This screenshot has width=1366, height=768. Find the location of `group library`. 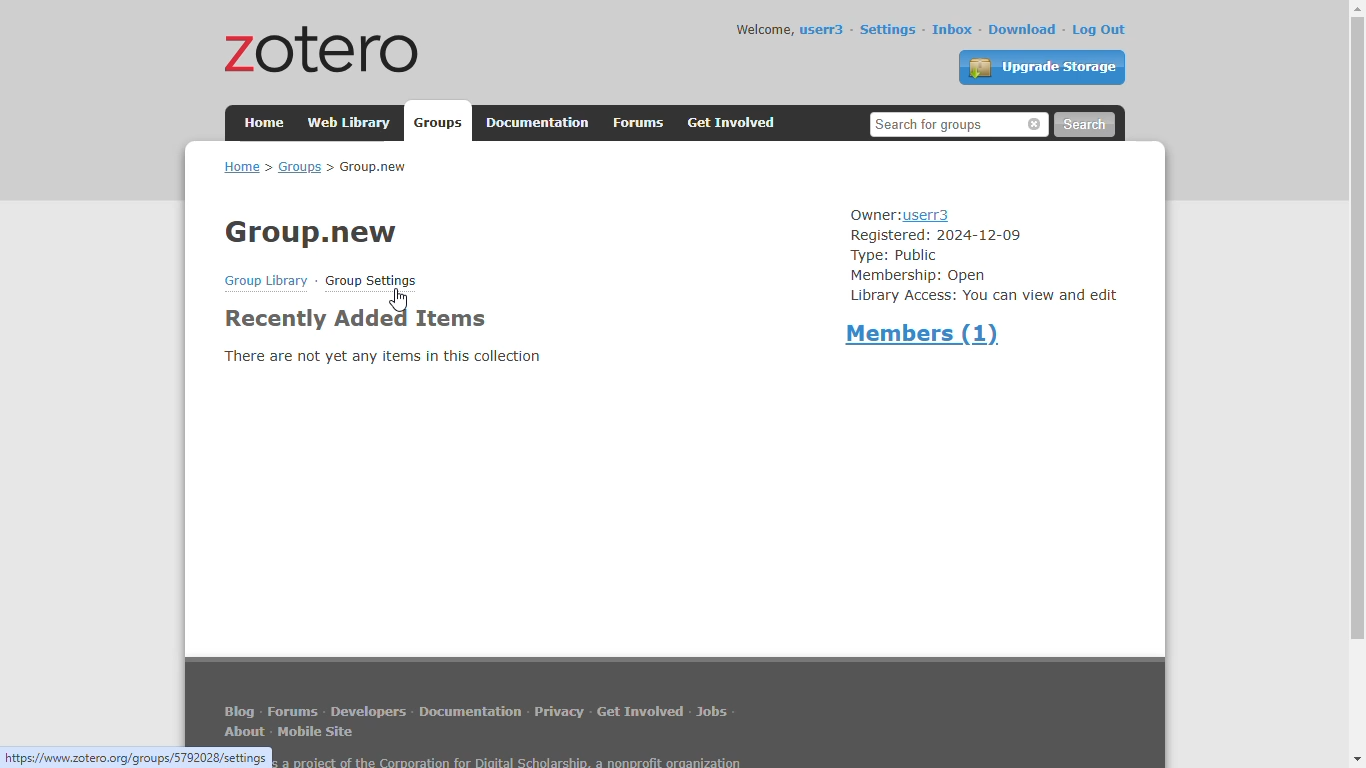

group library is located at coordinates (266, 281).